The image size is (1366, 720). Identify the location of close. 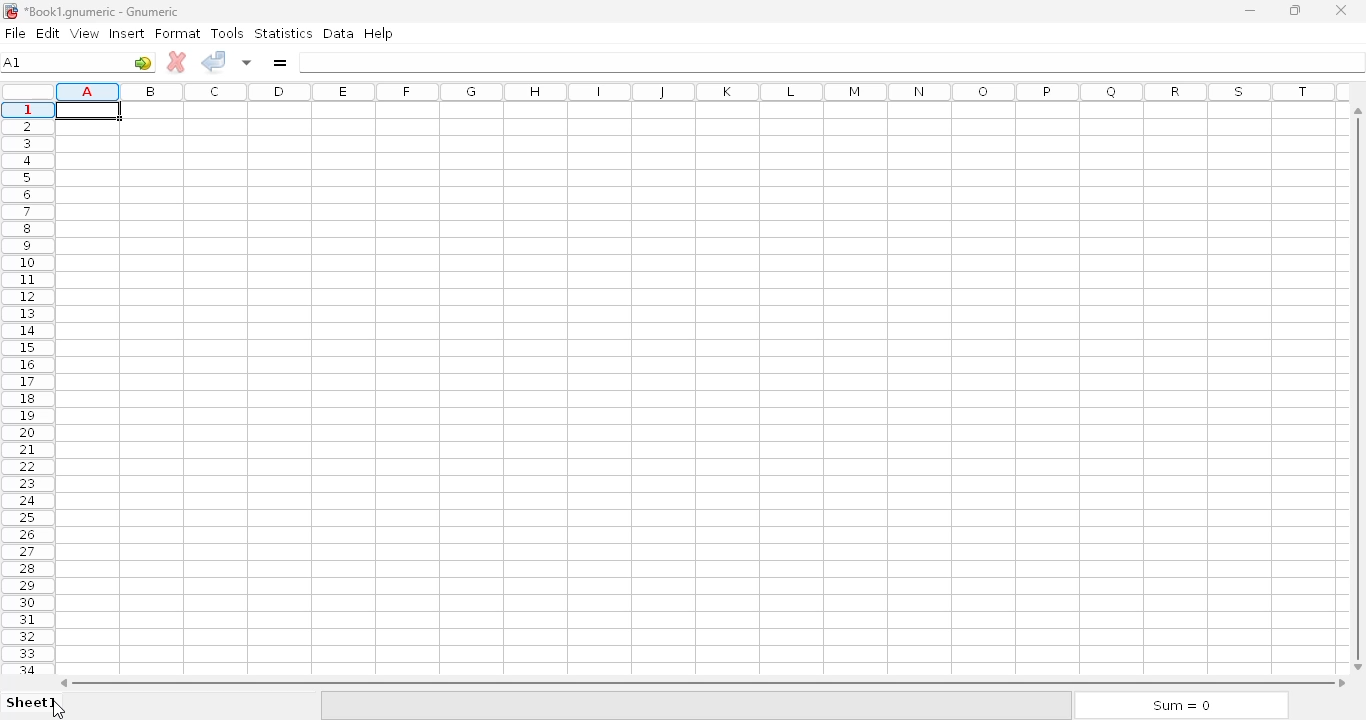
(1342, 11).